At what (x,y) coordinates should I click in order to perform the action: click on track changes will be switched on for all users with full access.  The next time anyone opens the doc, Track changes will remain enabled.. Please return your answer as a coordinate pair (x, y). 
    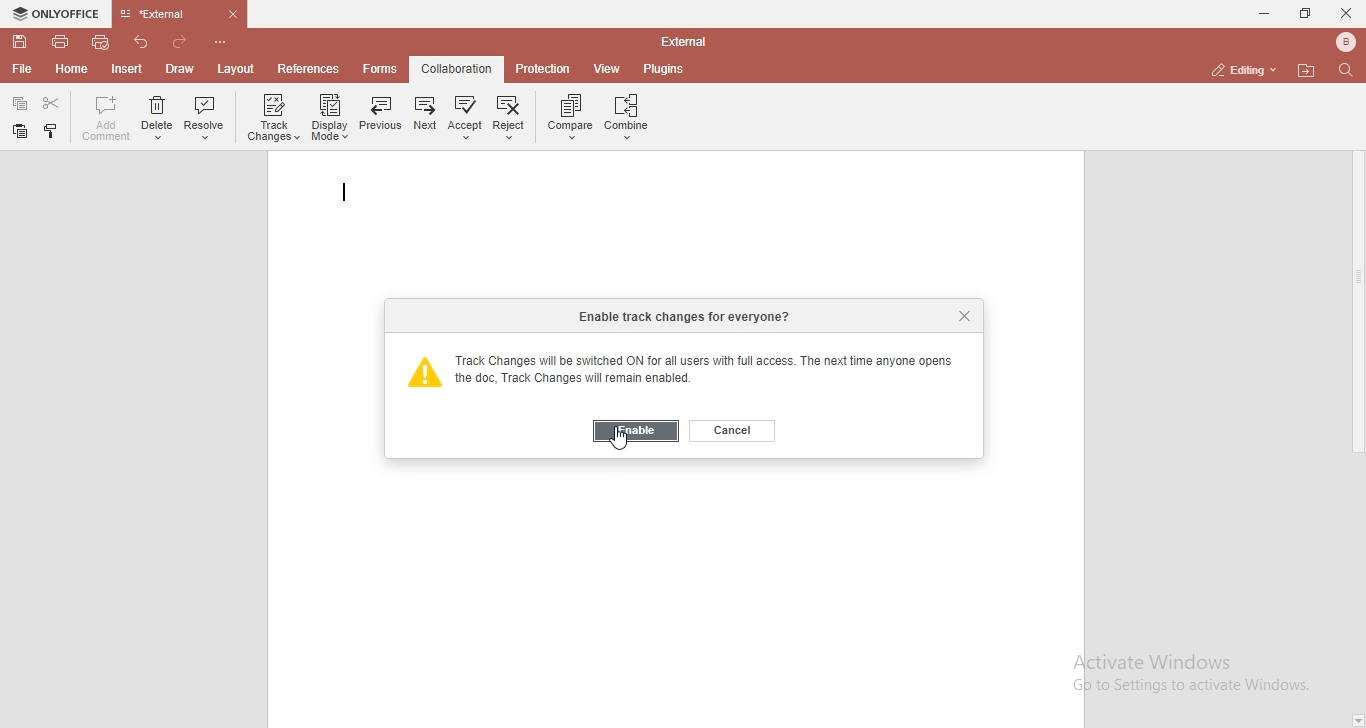
    Looking at the image, I should click on (678, 373).